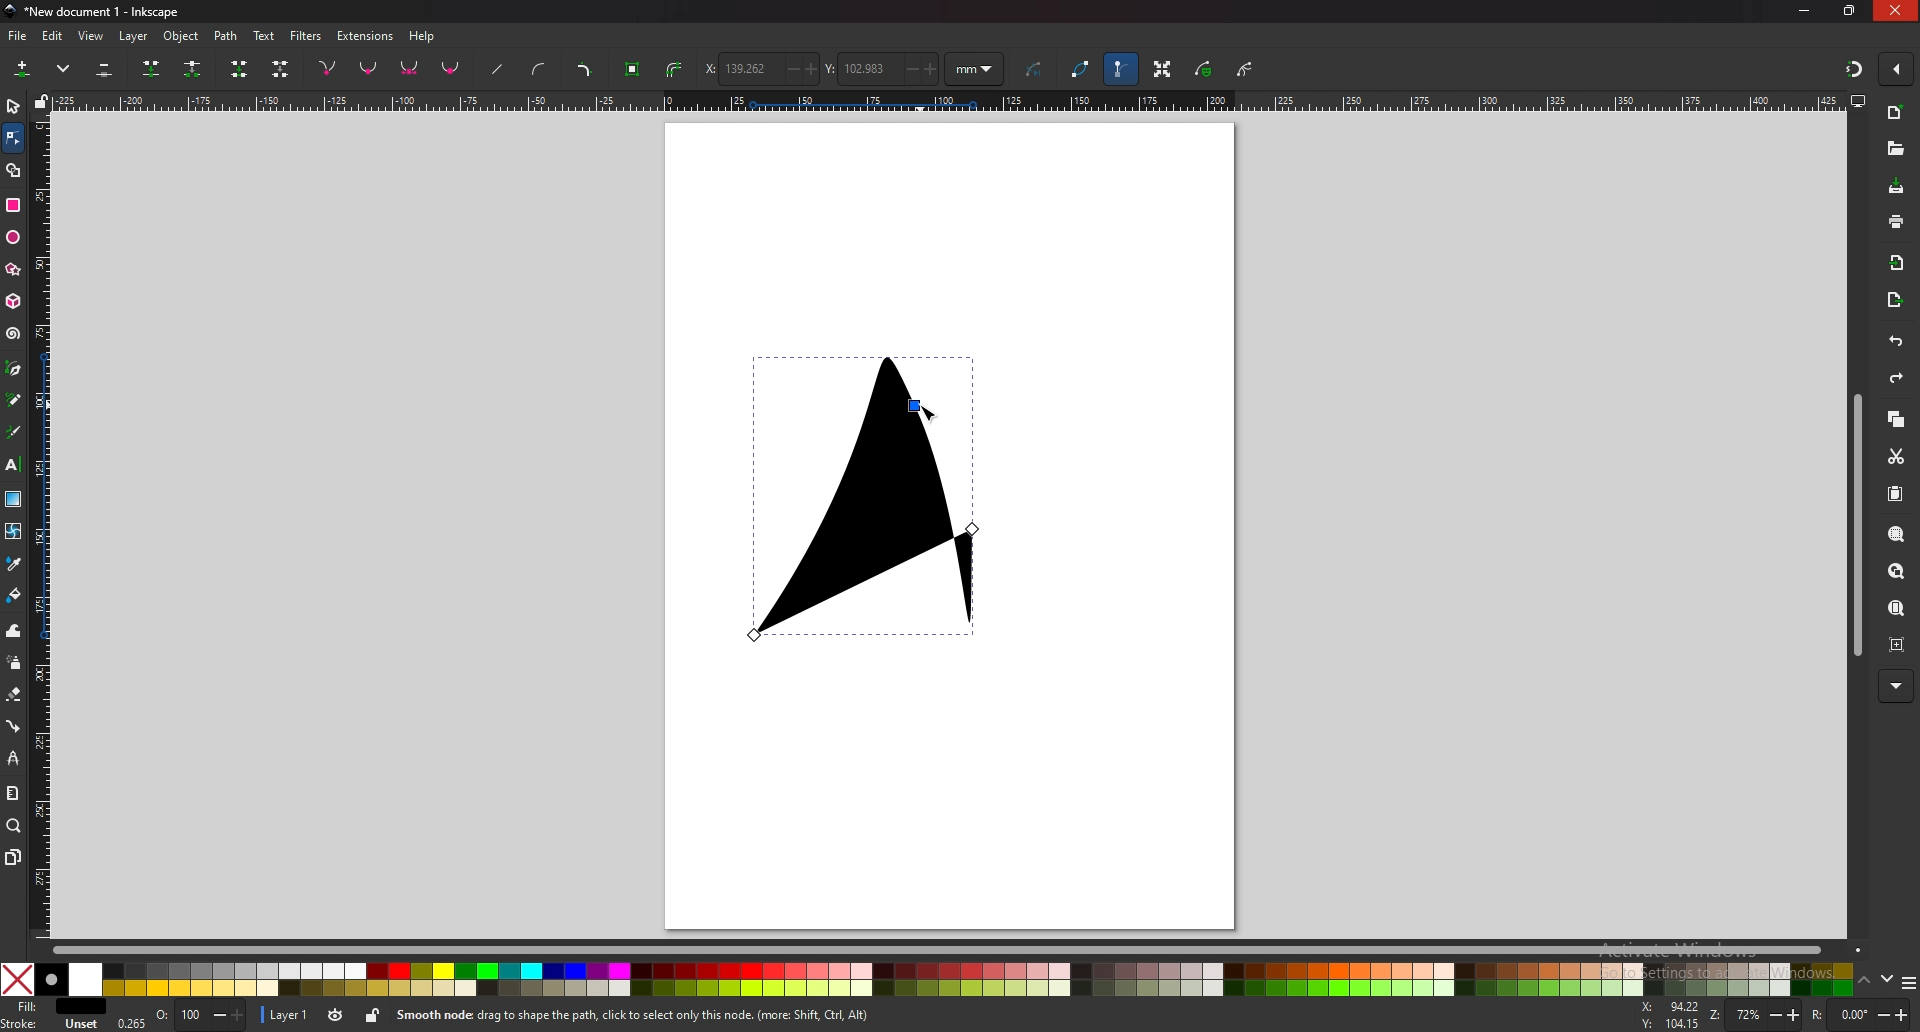 This screenshot has height=1032, width=1920. Describe the element at coordinates (945, 100) in the screenshot. I see `horizontal scale` at that location.